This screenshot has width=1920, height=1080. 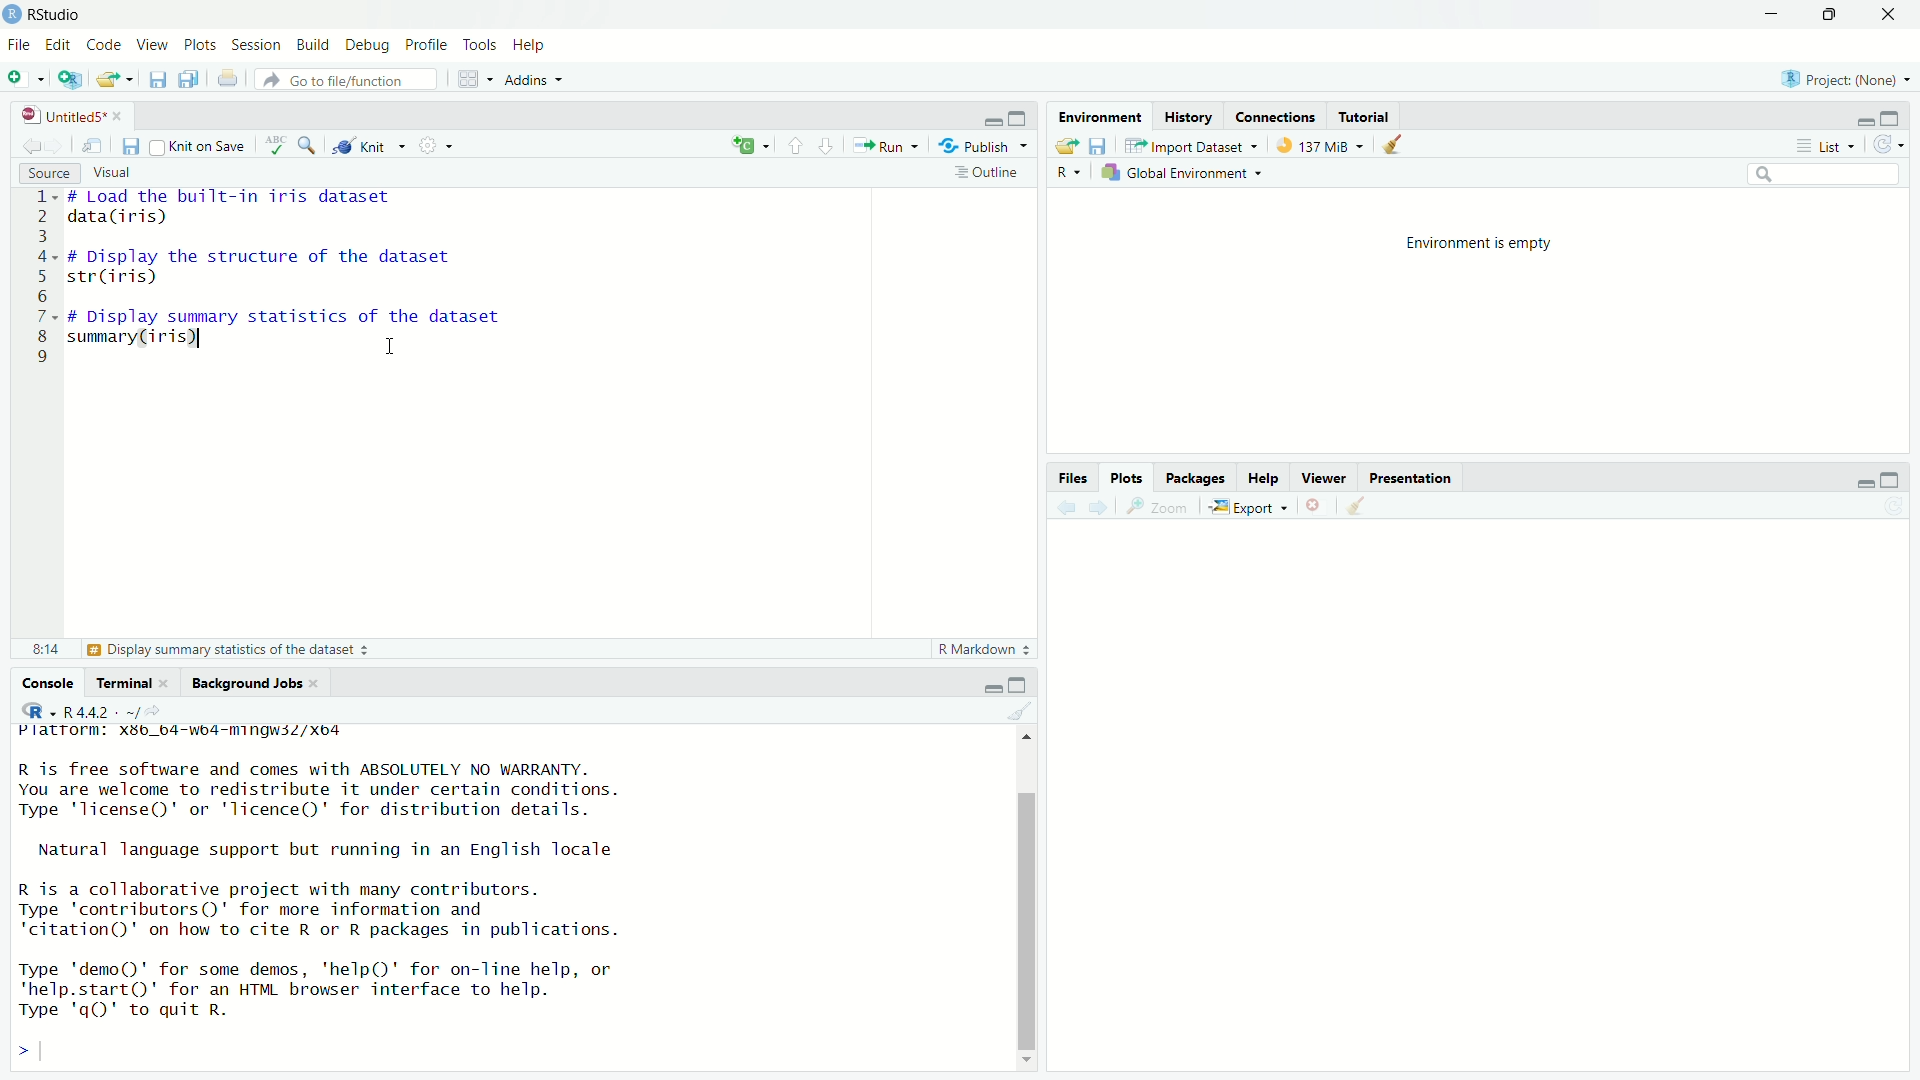 I want to click on Go to next section, so click(x=828, y=146).